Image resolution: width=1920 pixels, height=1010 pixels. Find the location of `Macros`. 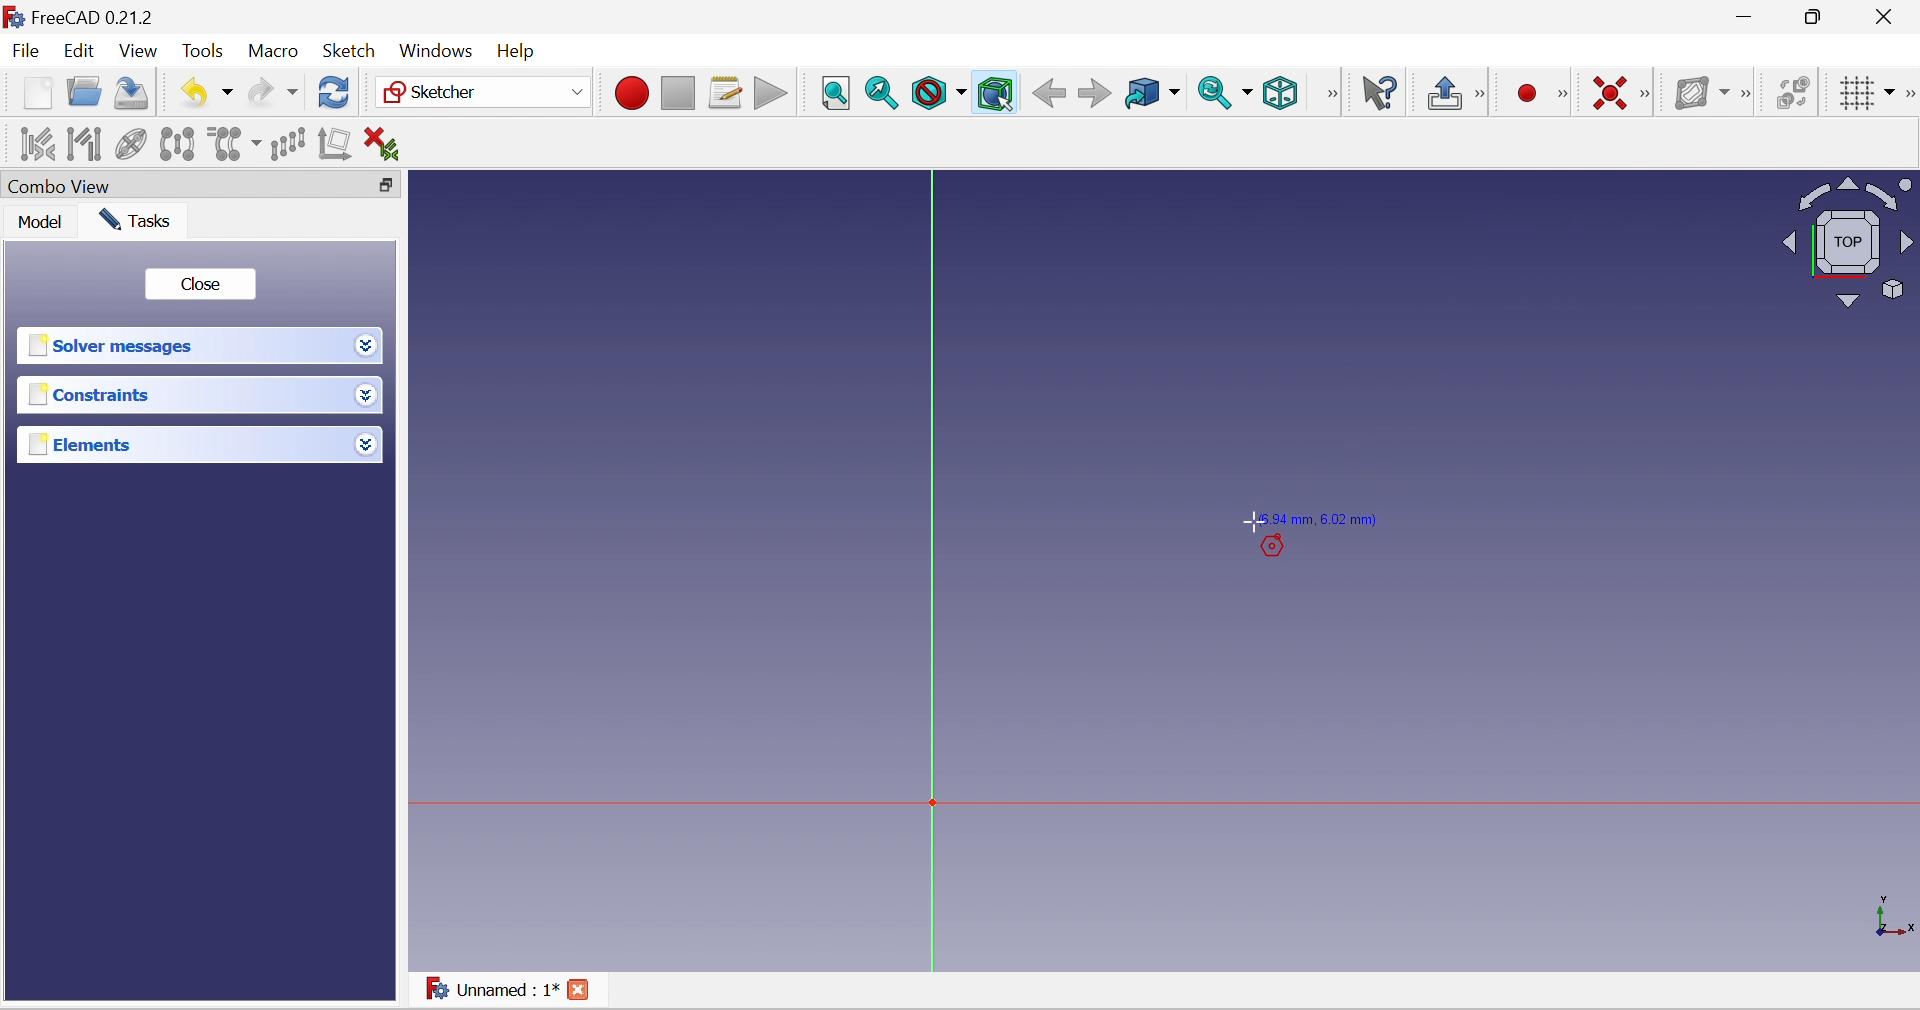

Macros is located at coordinates (726, 94).